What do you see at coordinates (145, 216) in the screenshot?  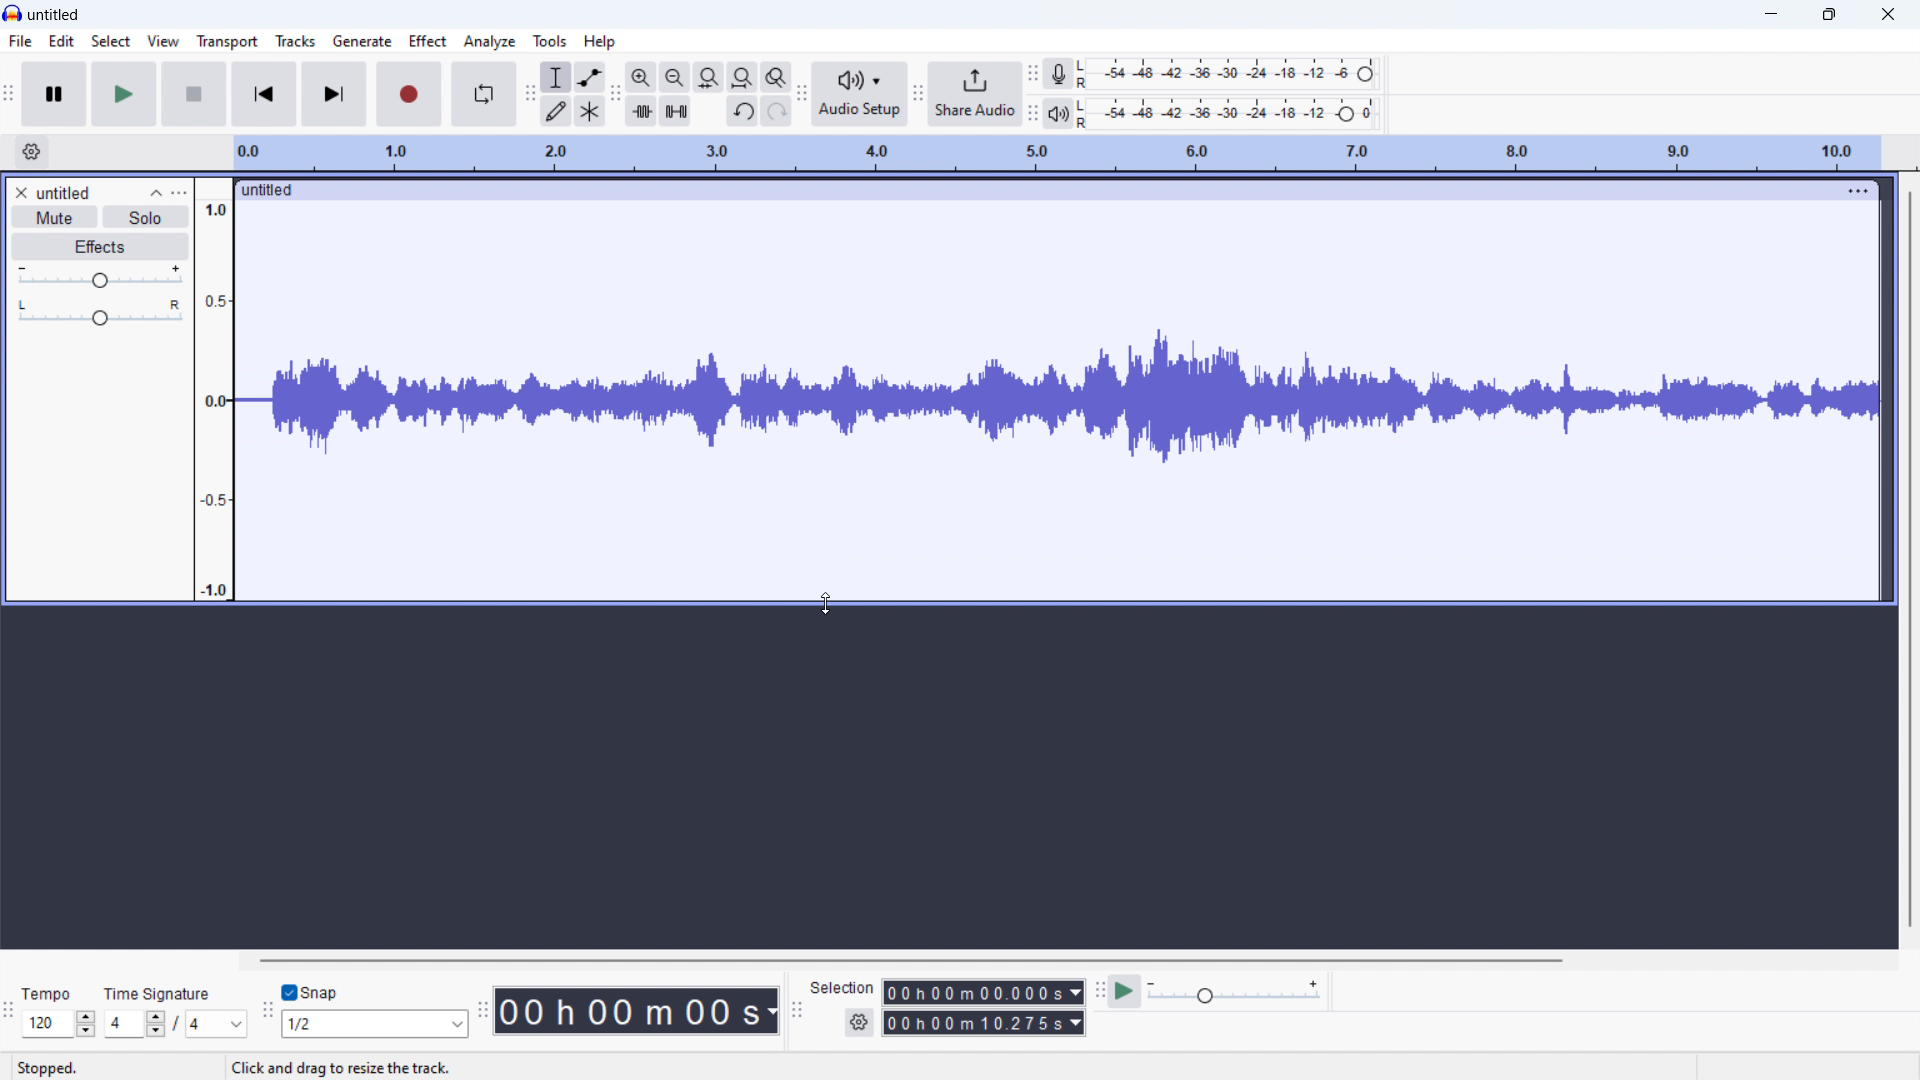 I see `solo` at bounding box center [145, 216].